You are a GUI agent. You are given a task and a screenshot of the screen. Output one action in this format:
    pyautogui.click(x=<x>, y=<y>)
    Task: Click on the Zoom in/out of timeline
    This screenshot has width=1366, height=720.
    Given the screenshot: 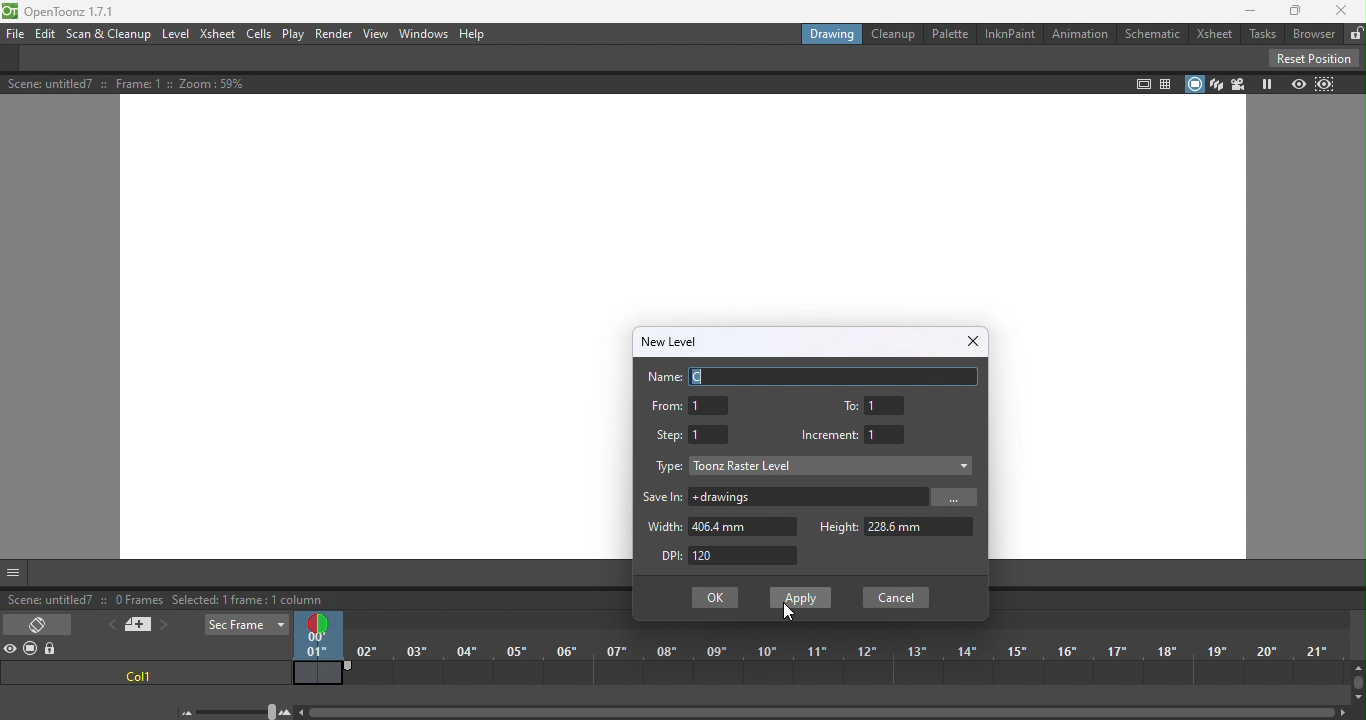 What is the action you would take?
    pyautogui.click(x=236, y=712)
    